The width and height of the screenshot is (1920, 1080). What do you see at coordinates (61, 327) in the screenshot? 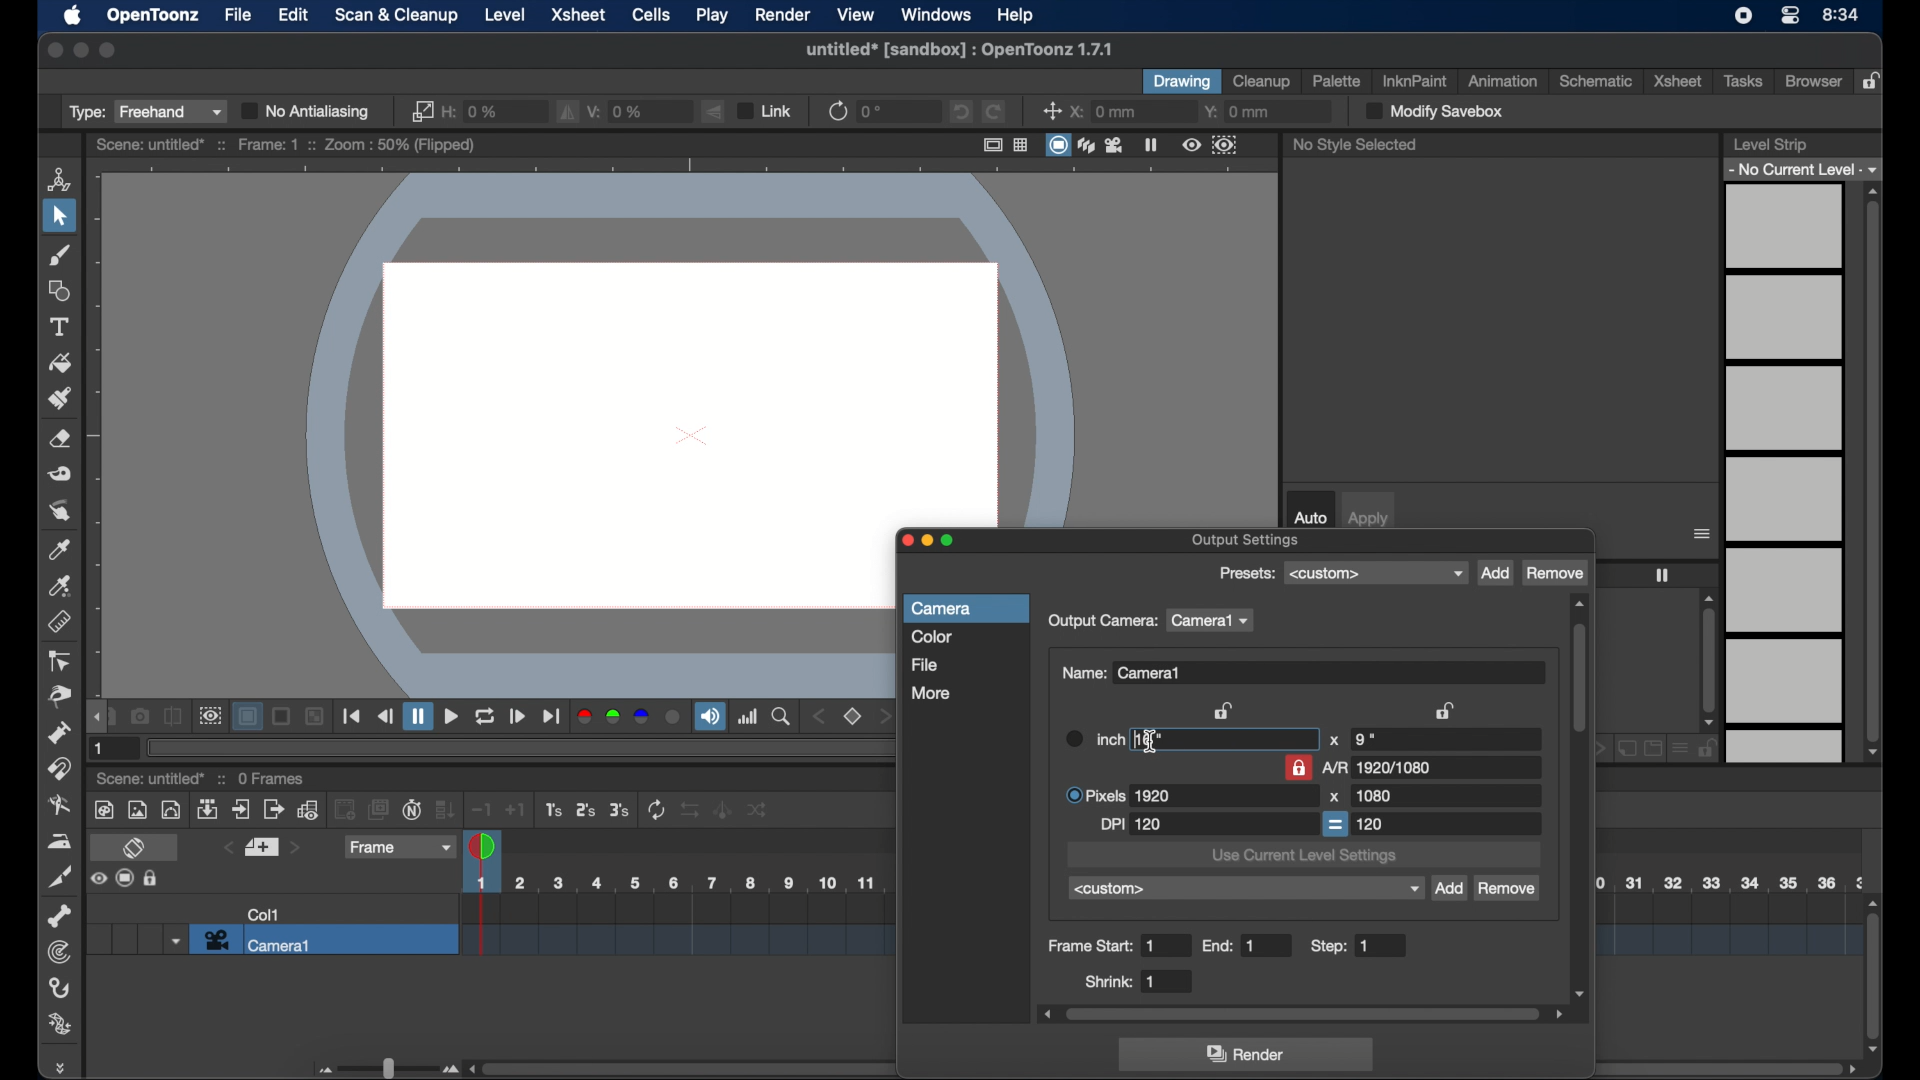
I see `type tool` at bounding box center [61, 327].